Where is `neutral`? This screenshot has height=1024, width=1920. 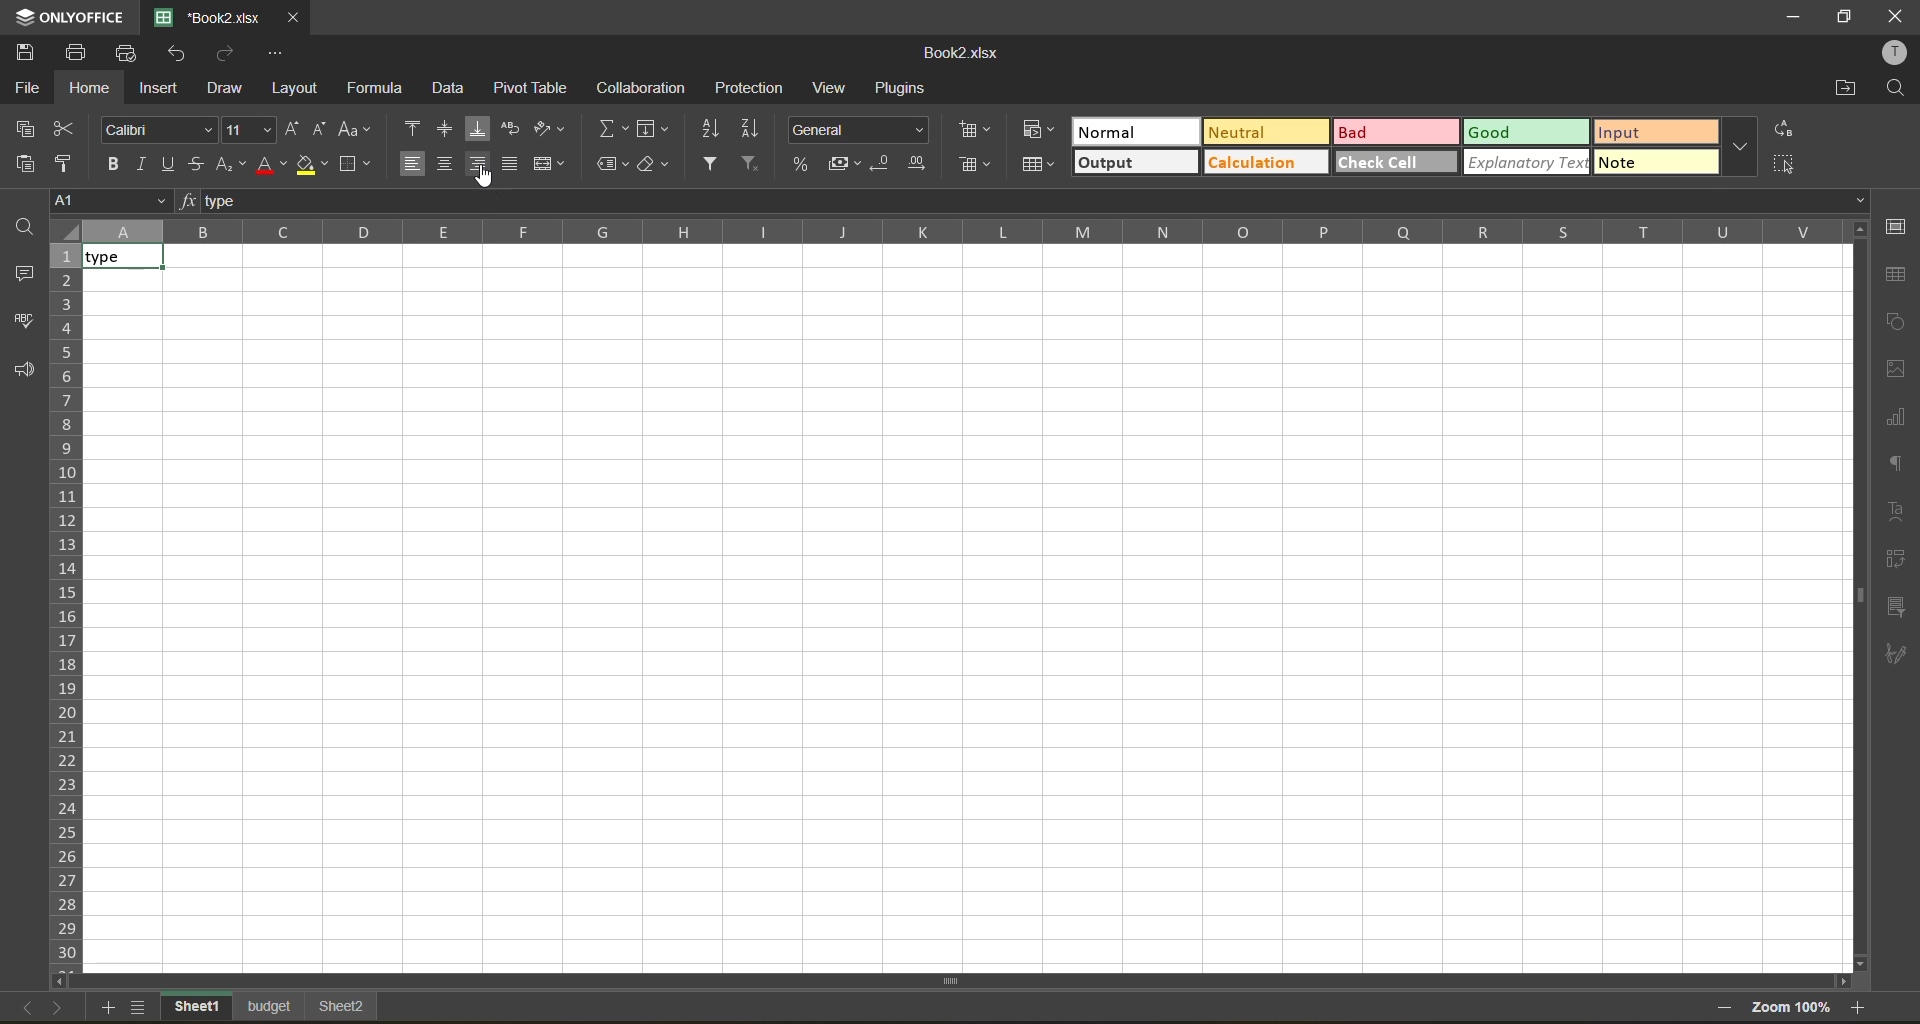
neutral is located at coordinates (1263, 135).